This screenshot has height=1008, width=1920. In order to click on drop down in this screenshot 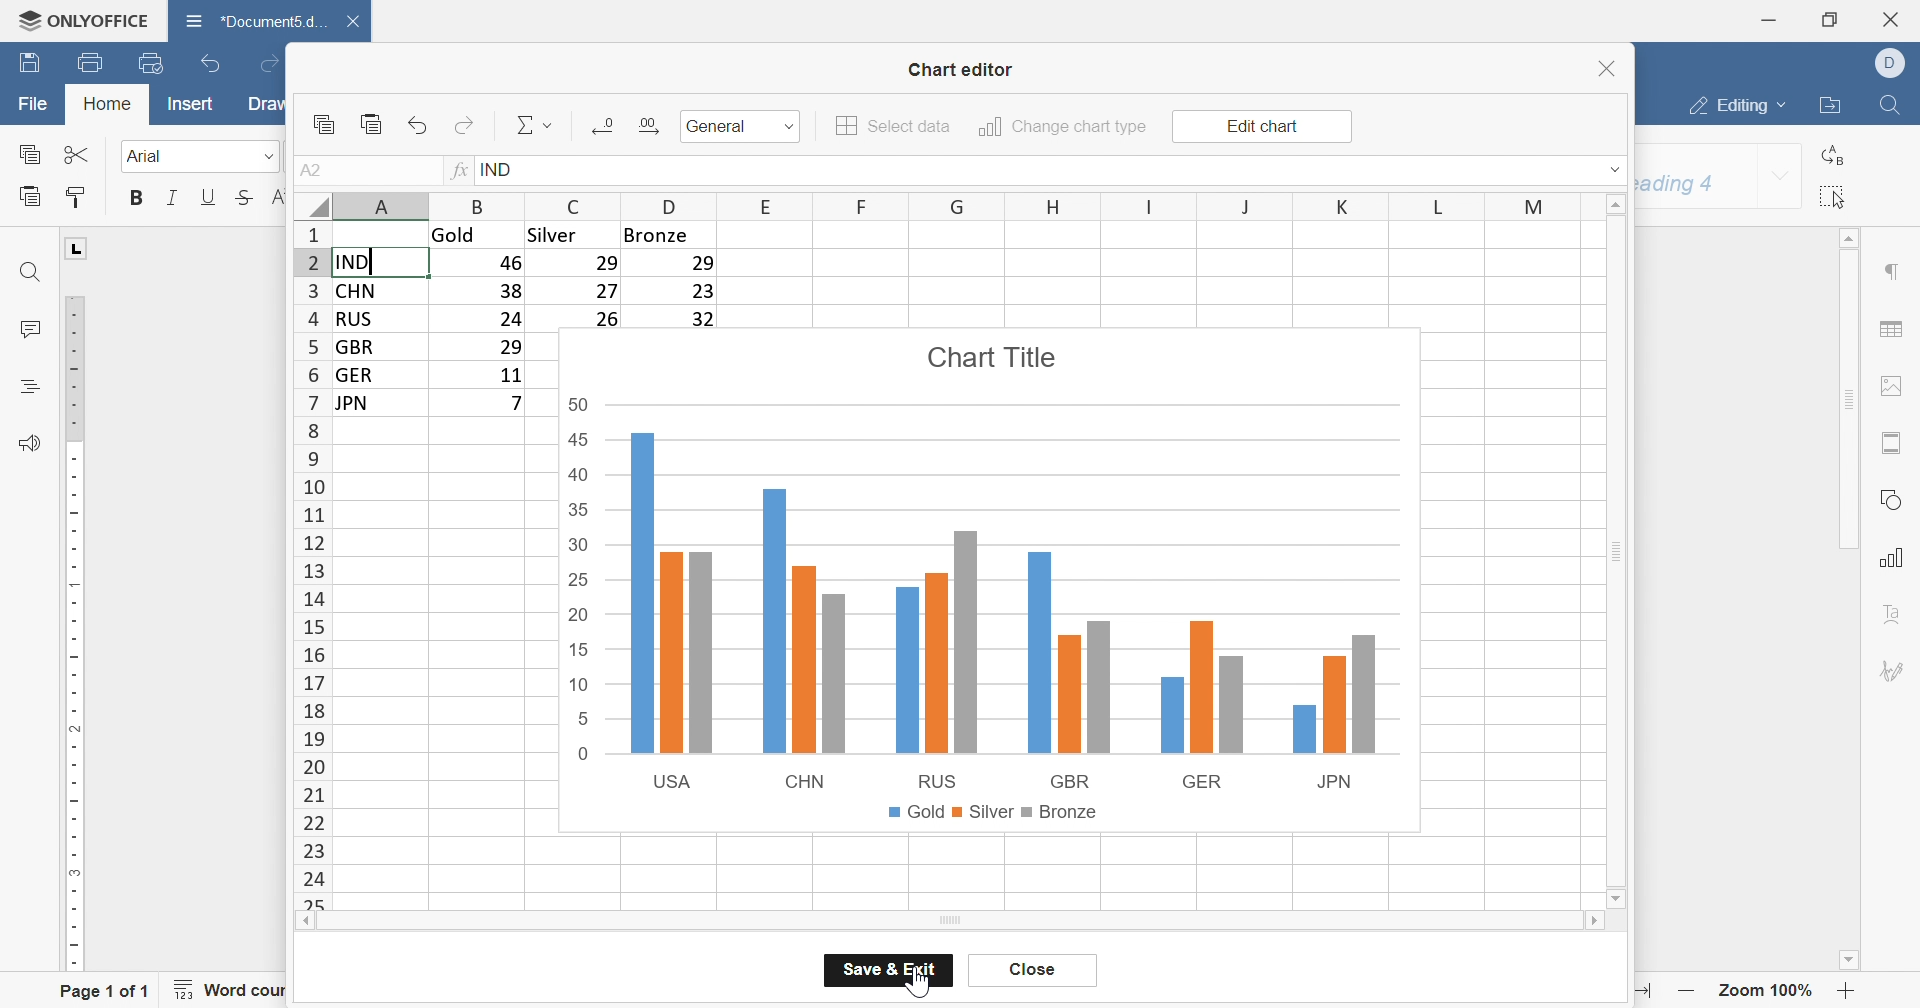, I will do `click(268, 158)`.